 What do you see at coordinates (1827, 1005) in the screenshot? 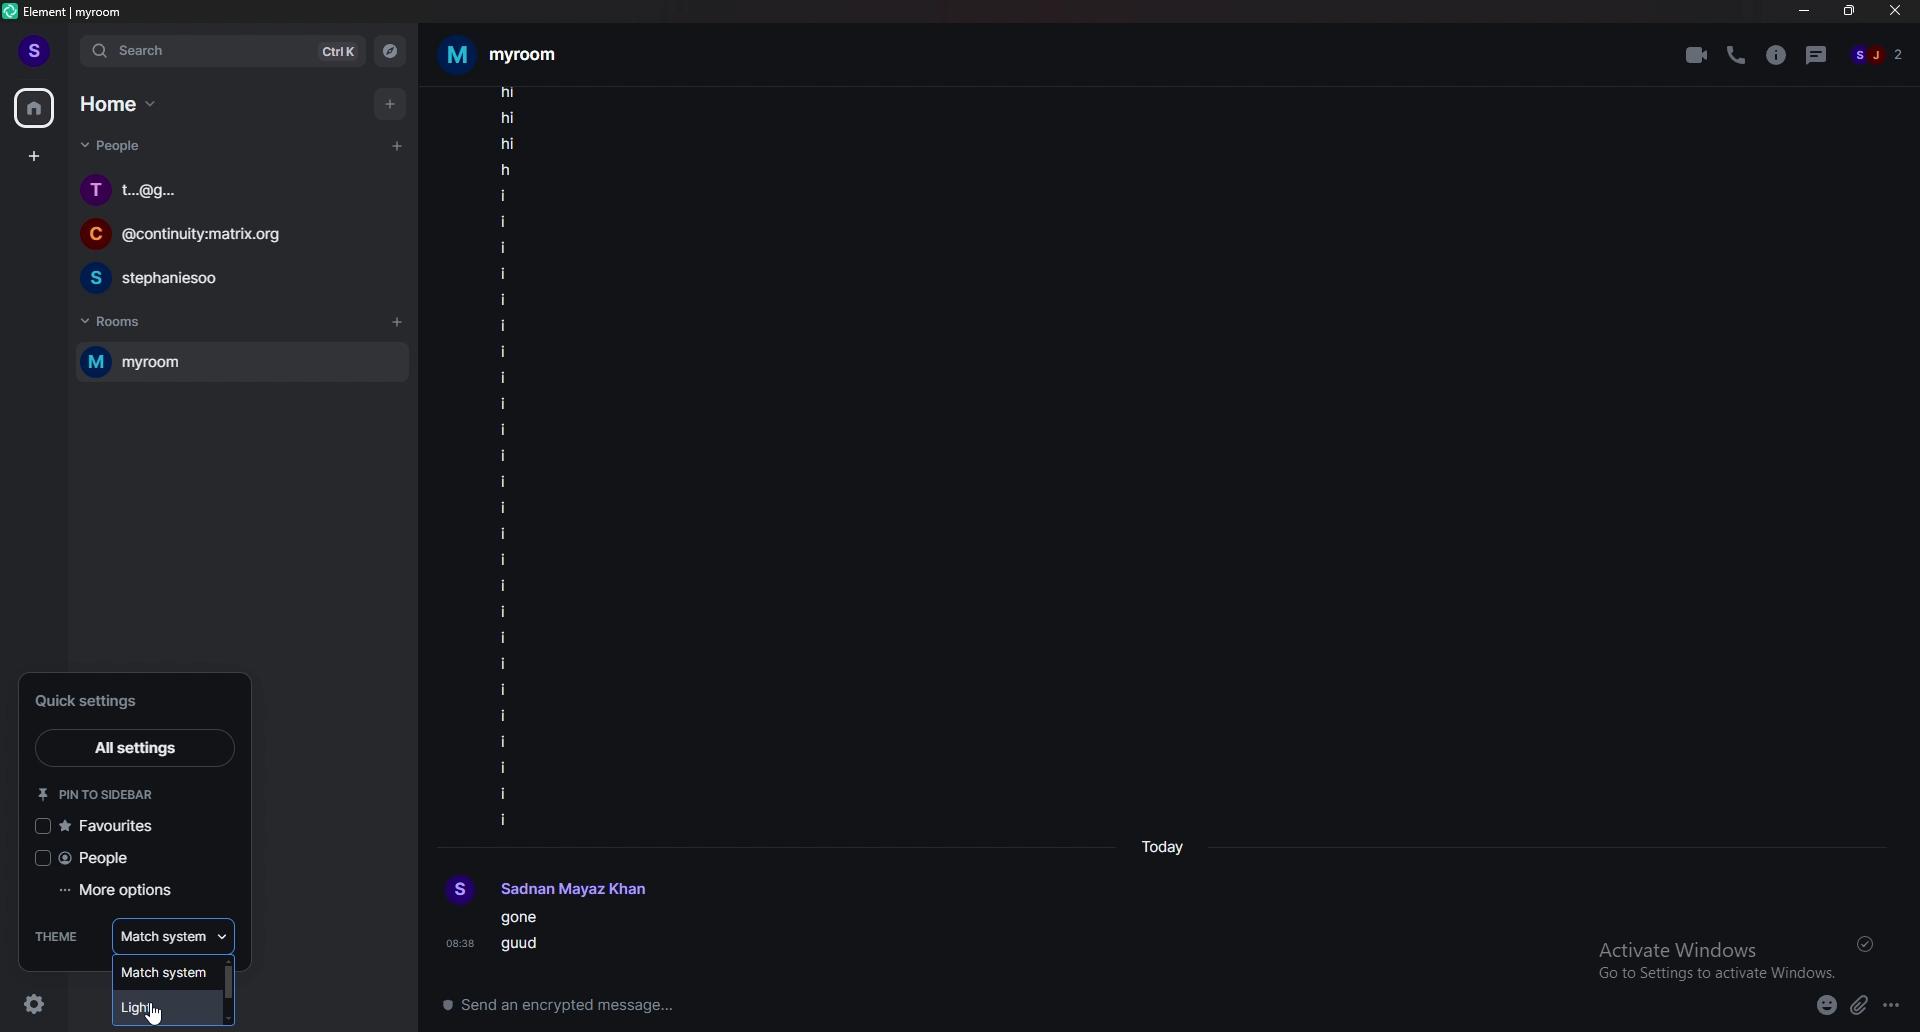
I see `emoji` at bounding box center [1827, 1005].